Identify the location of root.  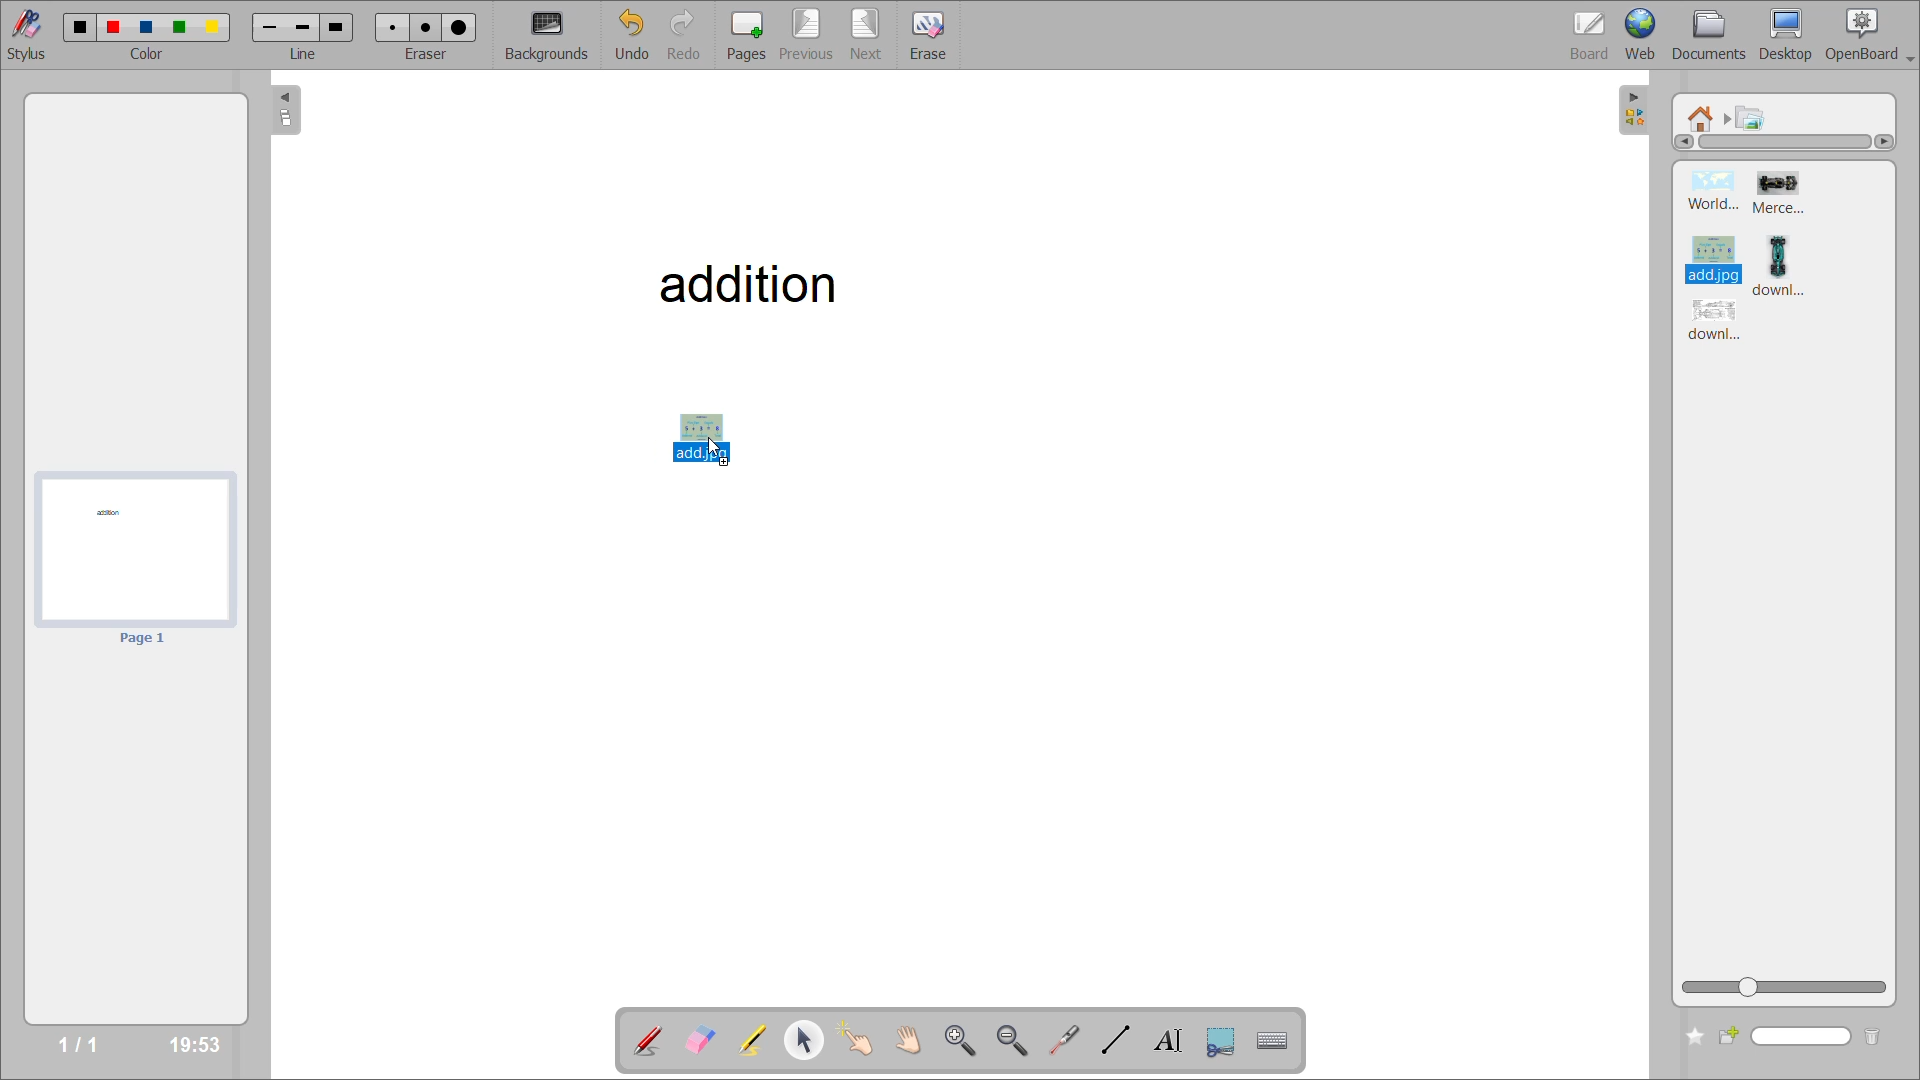
(1698, 117).